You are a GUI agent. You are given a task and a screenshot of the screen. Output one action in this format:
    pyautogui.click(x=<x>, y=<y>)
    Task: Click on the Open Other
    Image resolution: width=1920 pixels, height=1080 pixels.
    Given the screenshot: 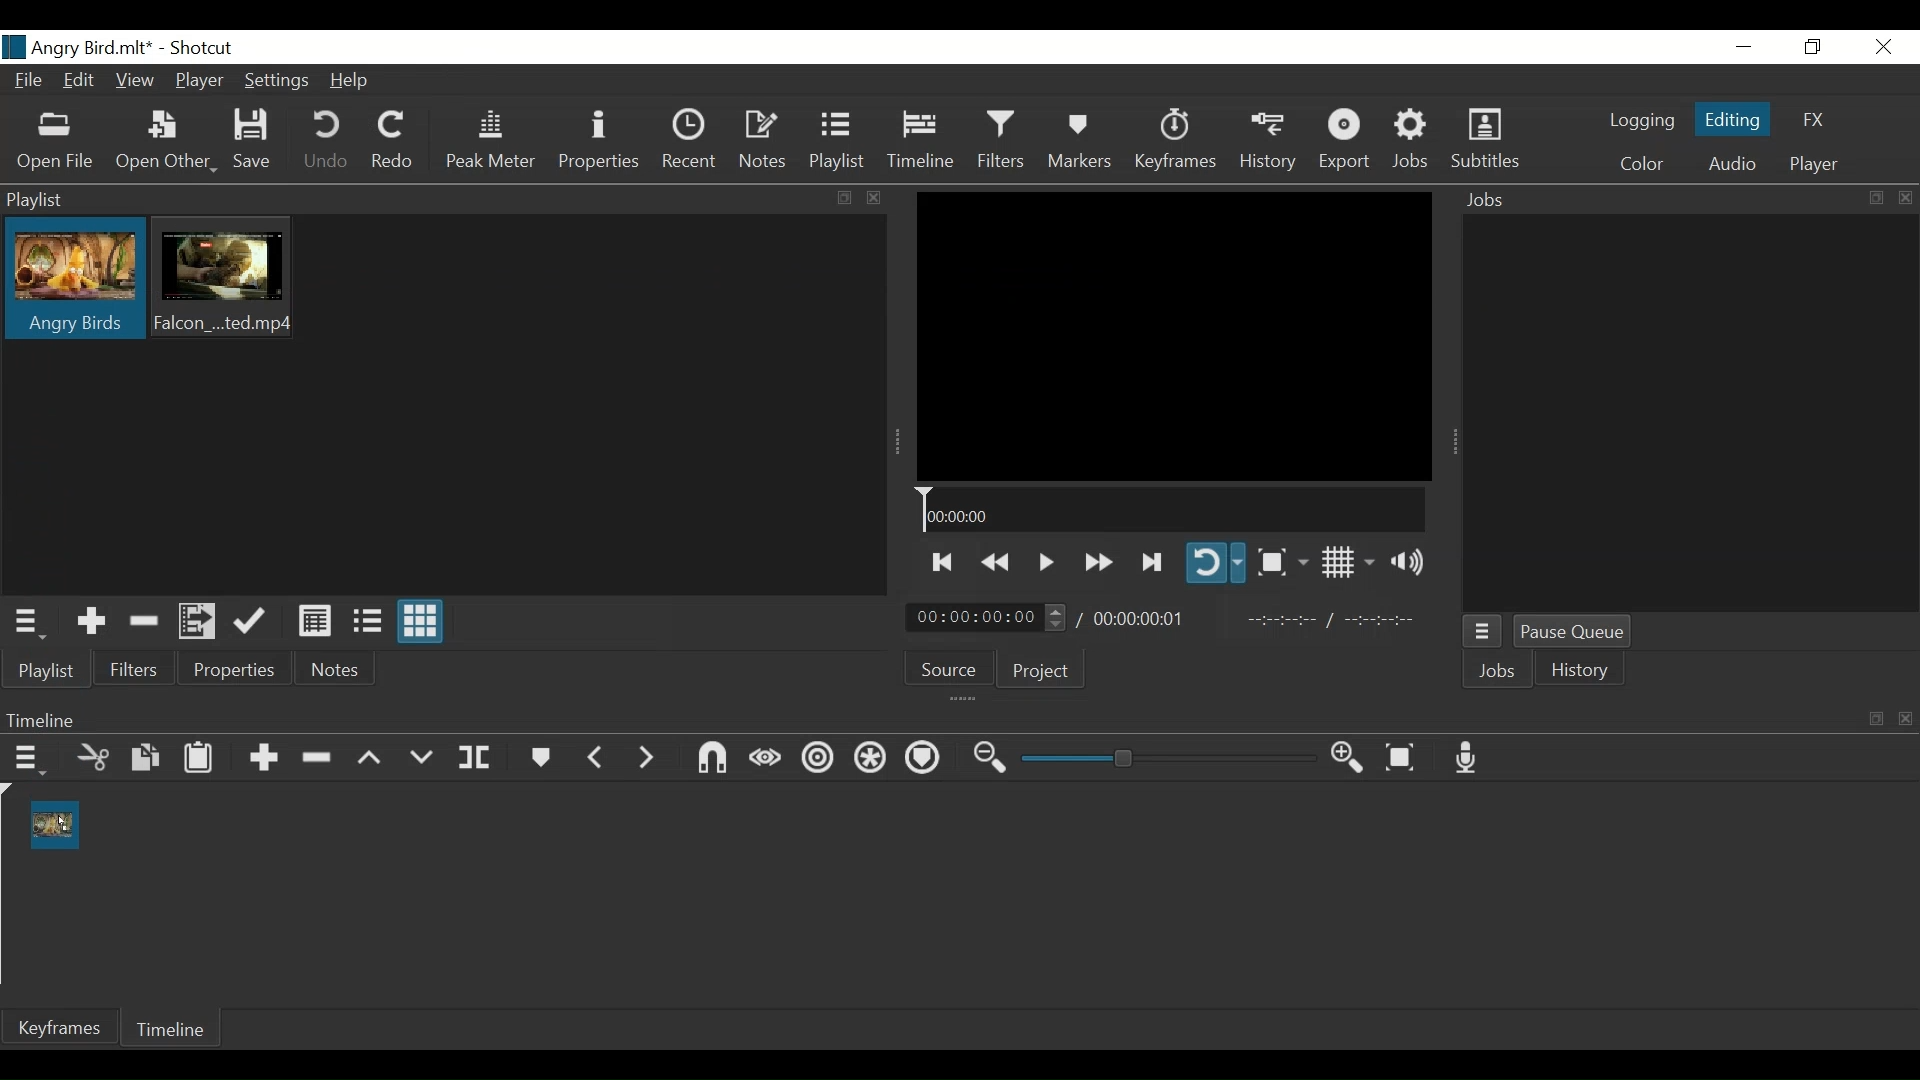 What is the action you would take?
    pyautogui.click(x=167, y=140)
    